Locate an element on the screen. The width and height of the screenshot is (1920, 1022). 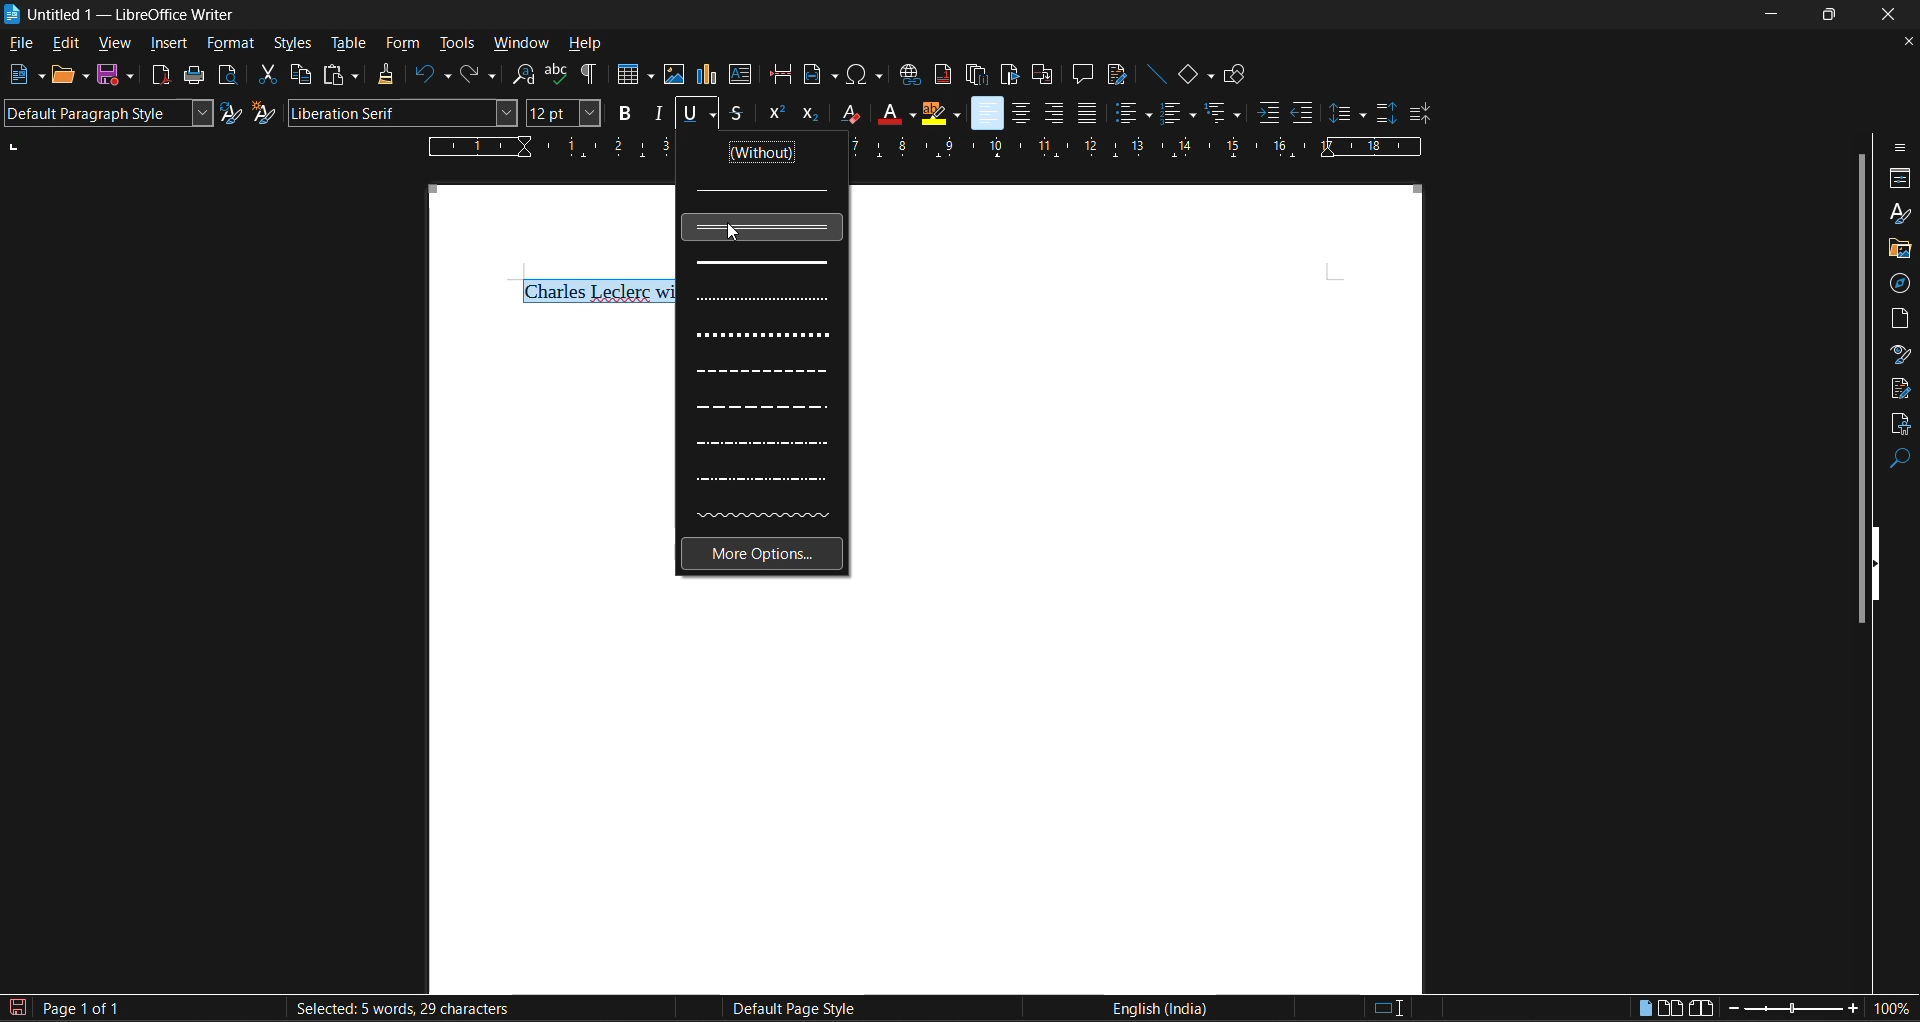
undo is located at coordinates (429, 74).